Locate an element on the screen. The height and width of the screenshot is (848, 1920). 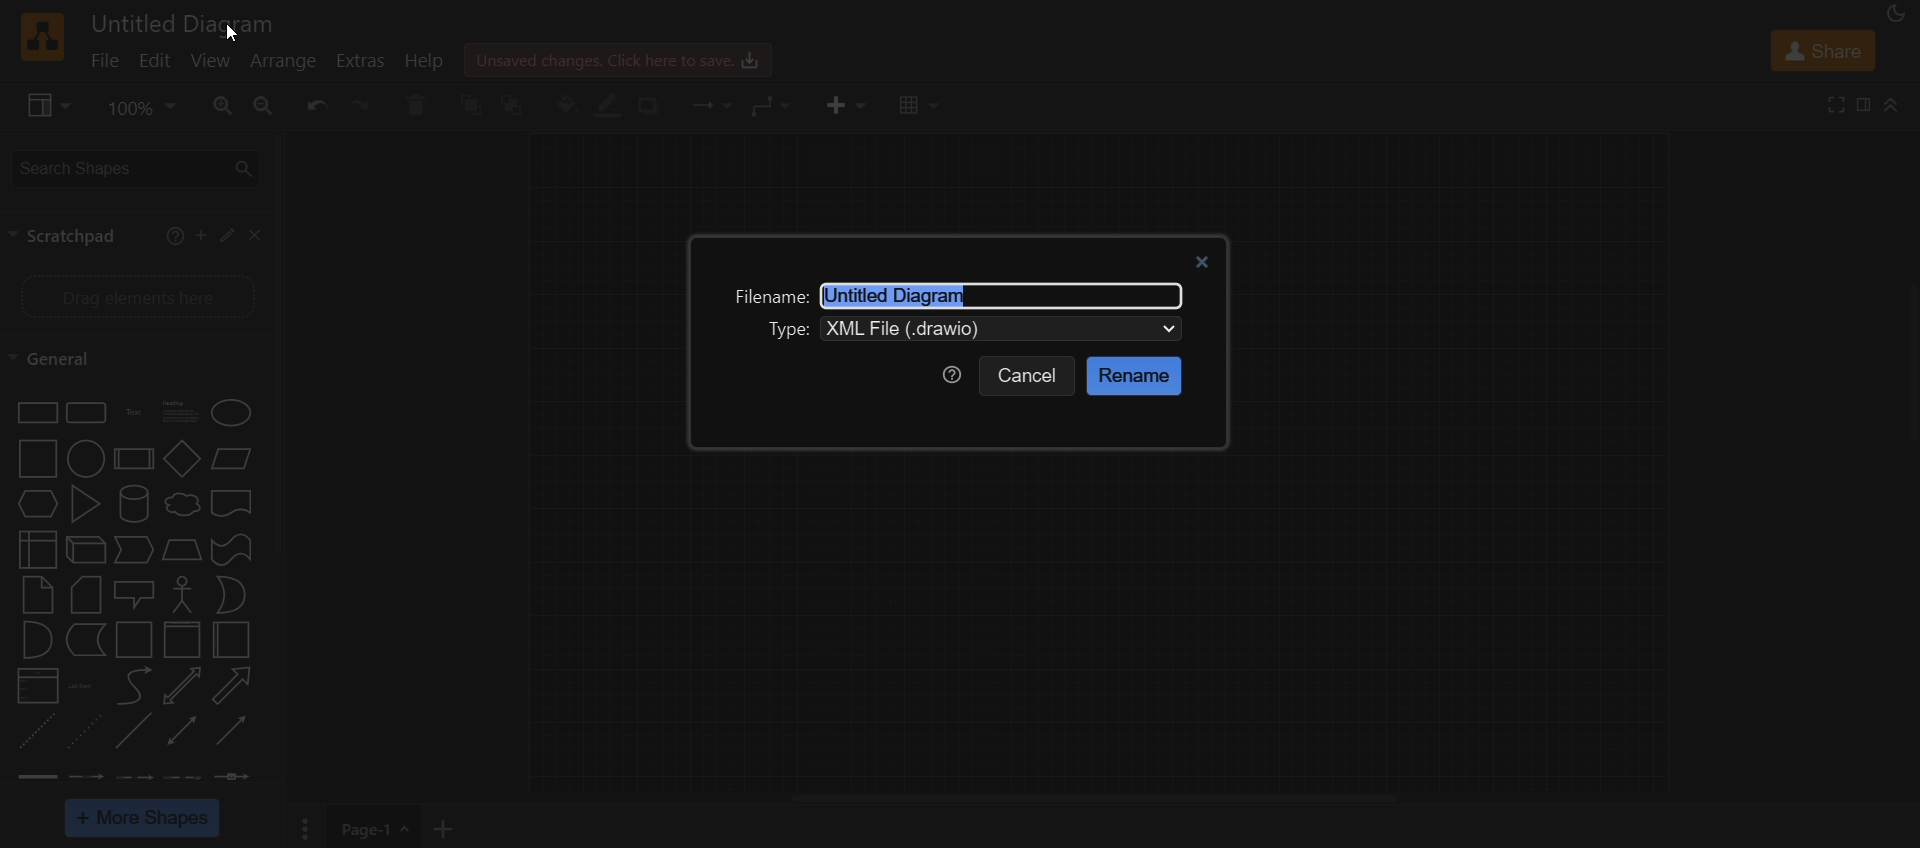
zoom out is located at coordinates (262, 105).